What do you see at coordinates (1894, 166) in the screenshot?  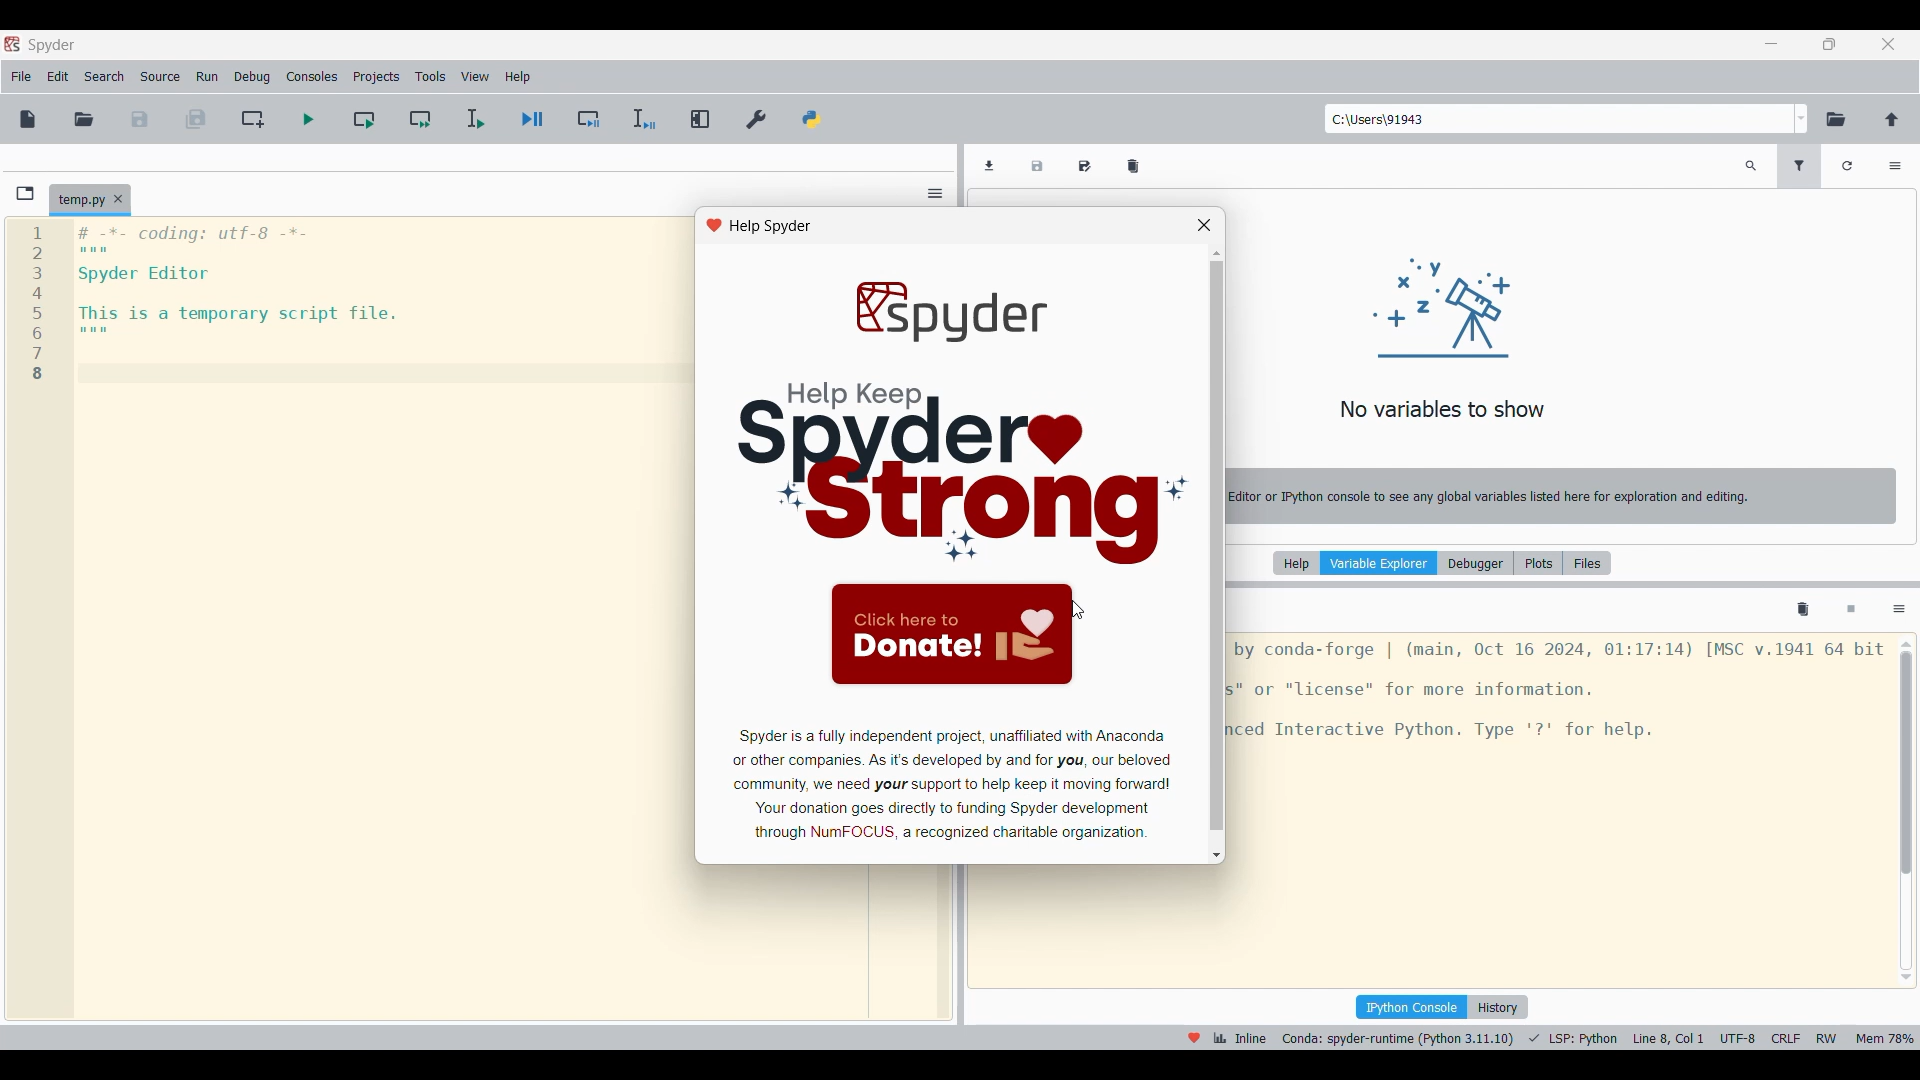 I see `Options` at bounding box center [1894, 166].